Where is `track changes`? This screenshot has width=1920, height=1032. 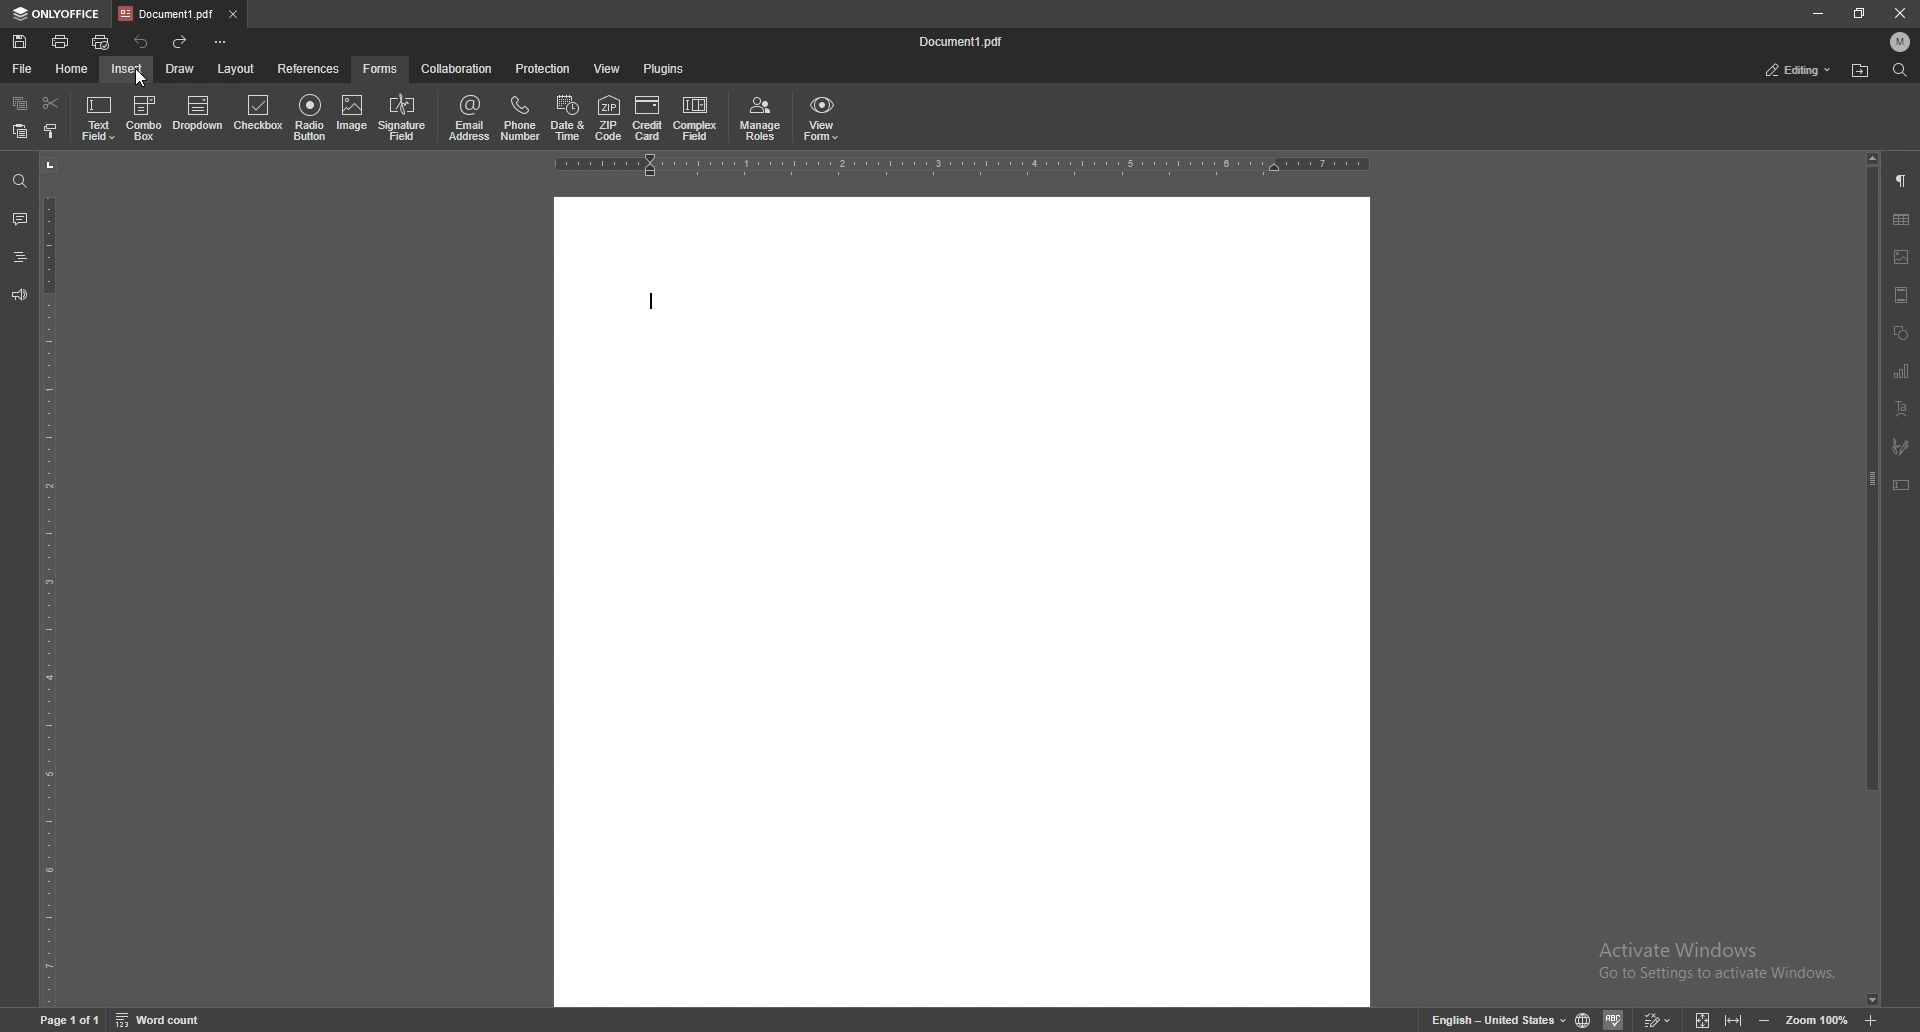 track changes is located at coordinates (1657, 1020).